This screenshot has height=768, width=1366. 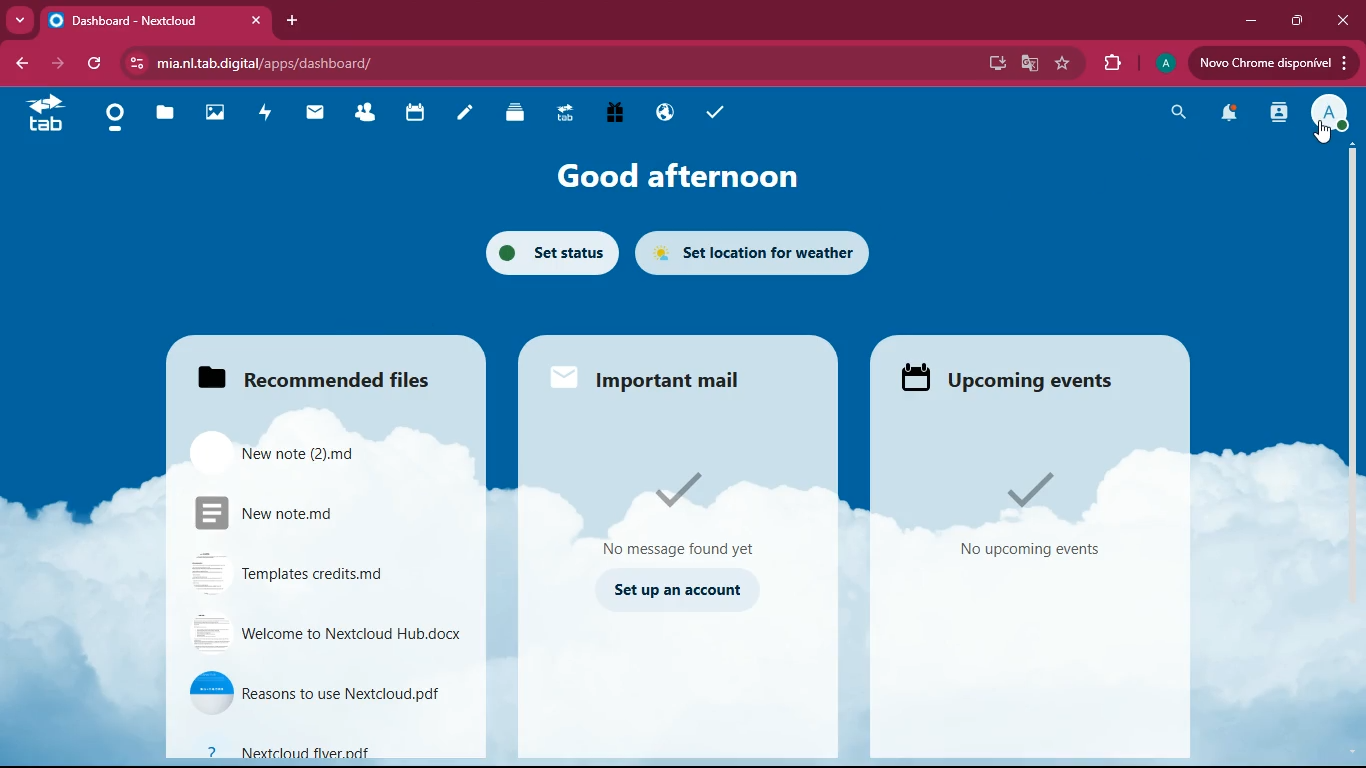 I want to click on more, so click(x=16, y=21).